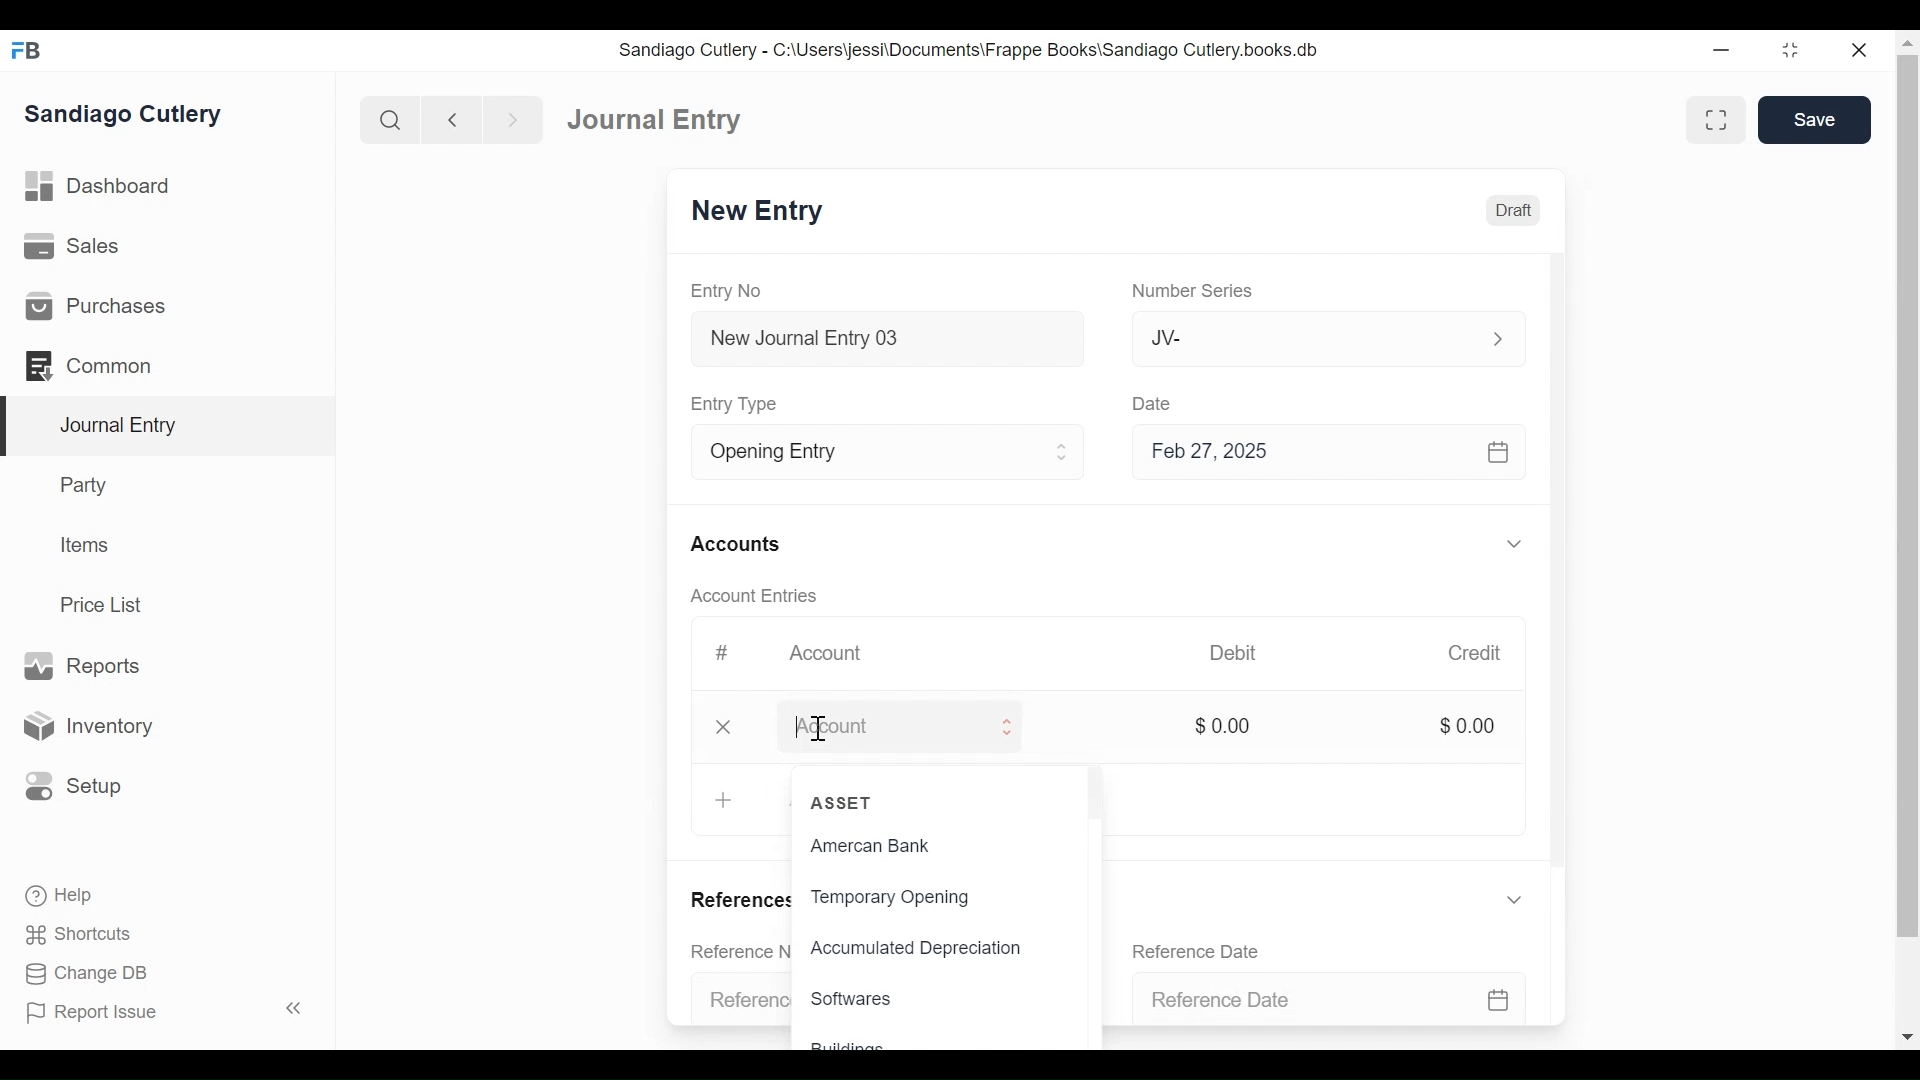 This screenshot has width=1920, height=1080. Describe the element at coordinates (512, 120) in the screenshot. I see `Navigate forward` at that location.